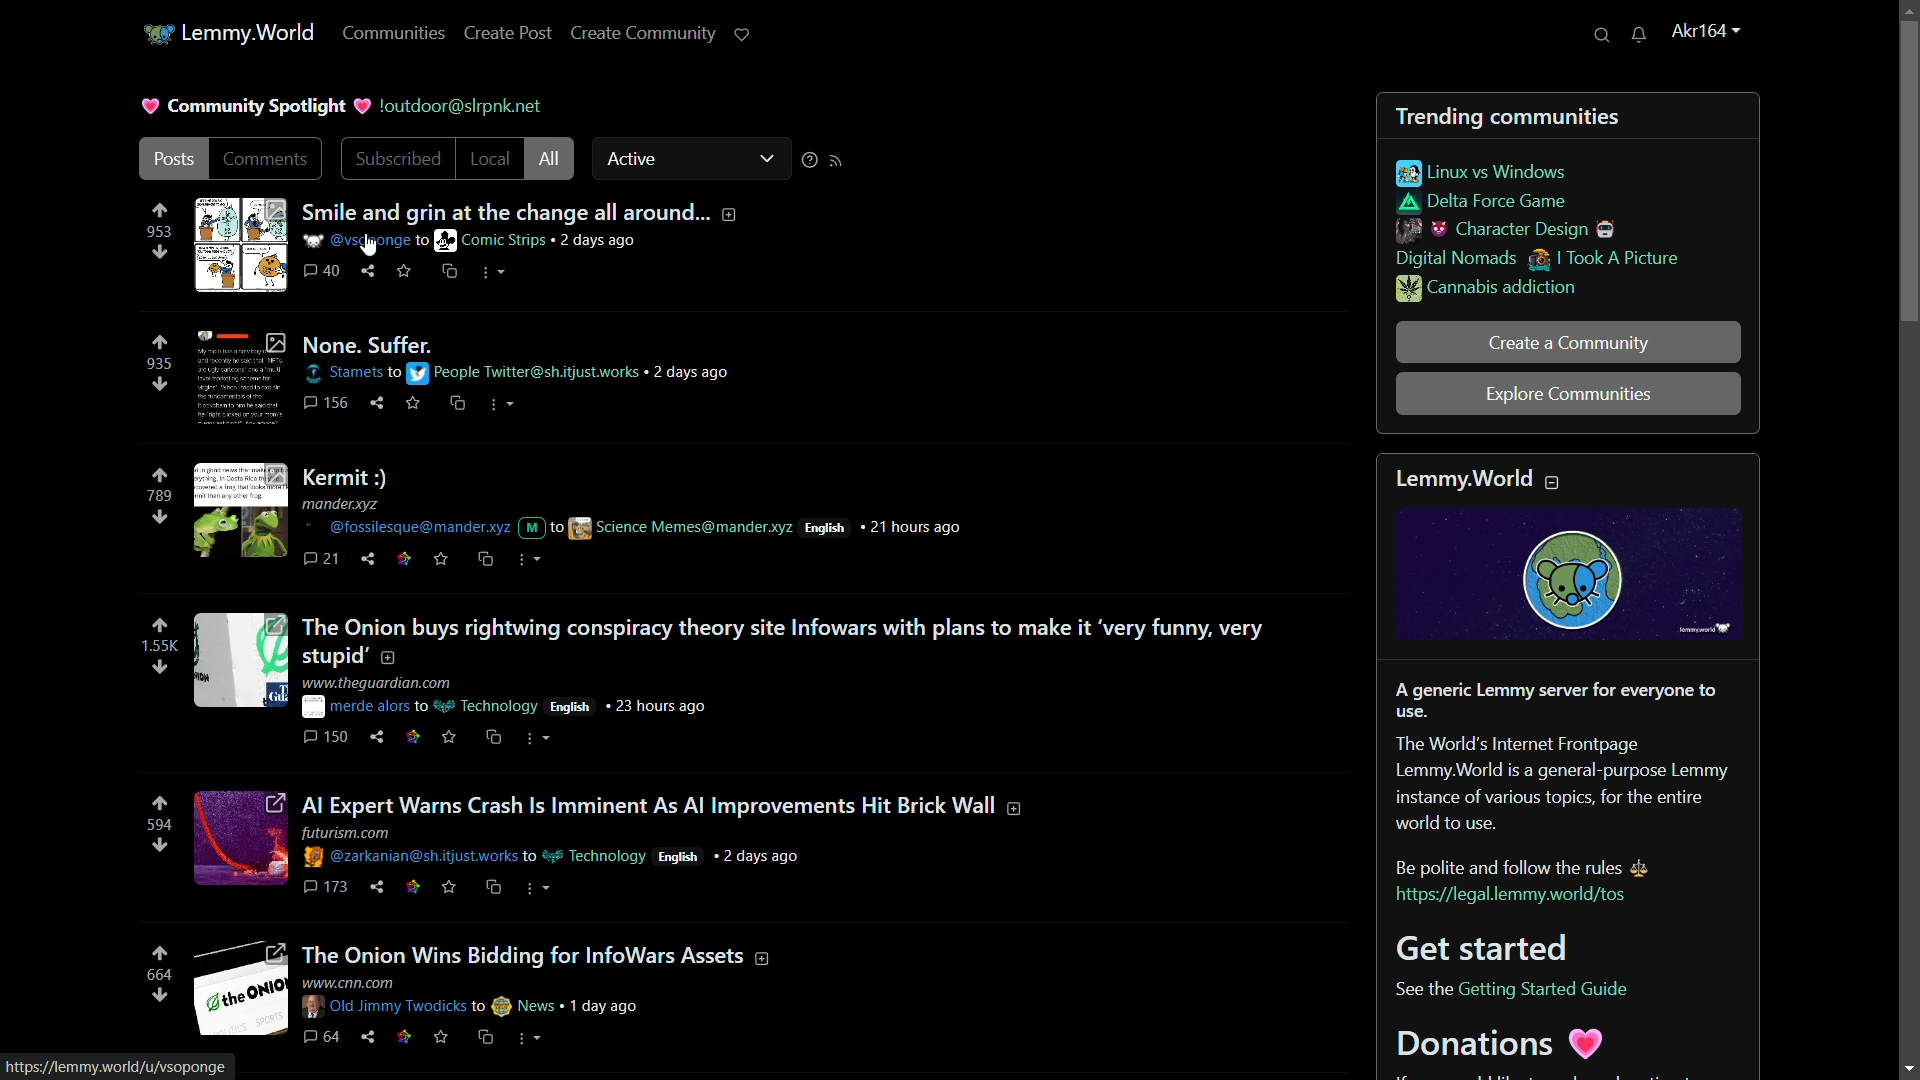 This screenshot has height=1080, width=1920. I want to click on image, so click(243, 987).